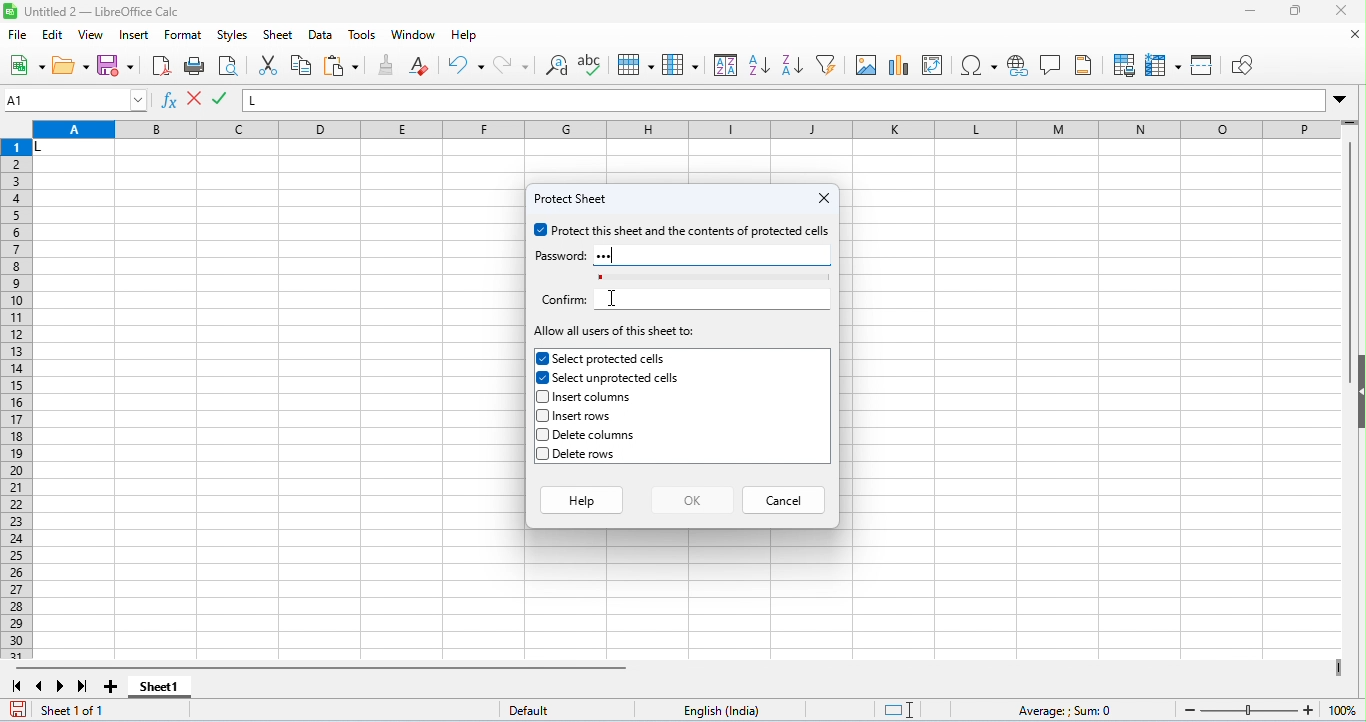 The width and height of the screenshot is (1366, 722). Describe the element at coordinates (54, 36) in the screenshot. I see `edit` at that location.